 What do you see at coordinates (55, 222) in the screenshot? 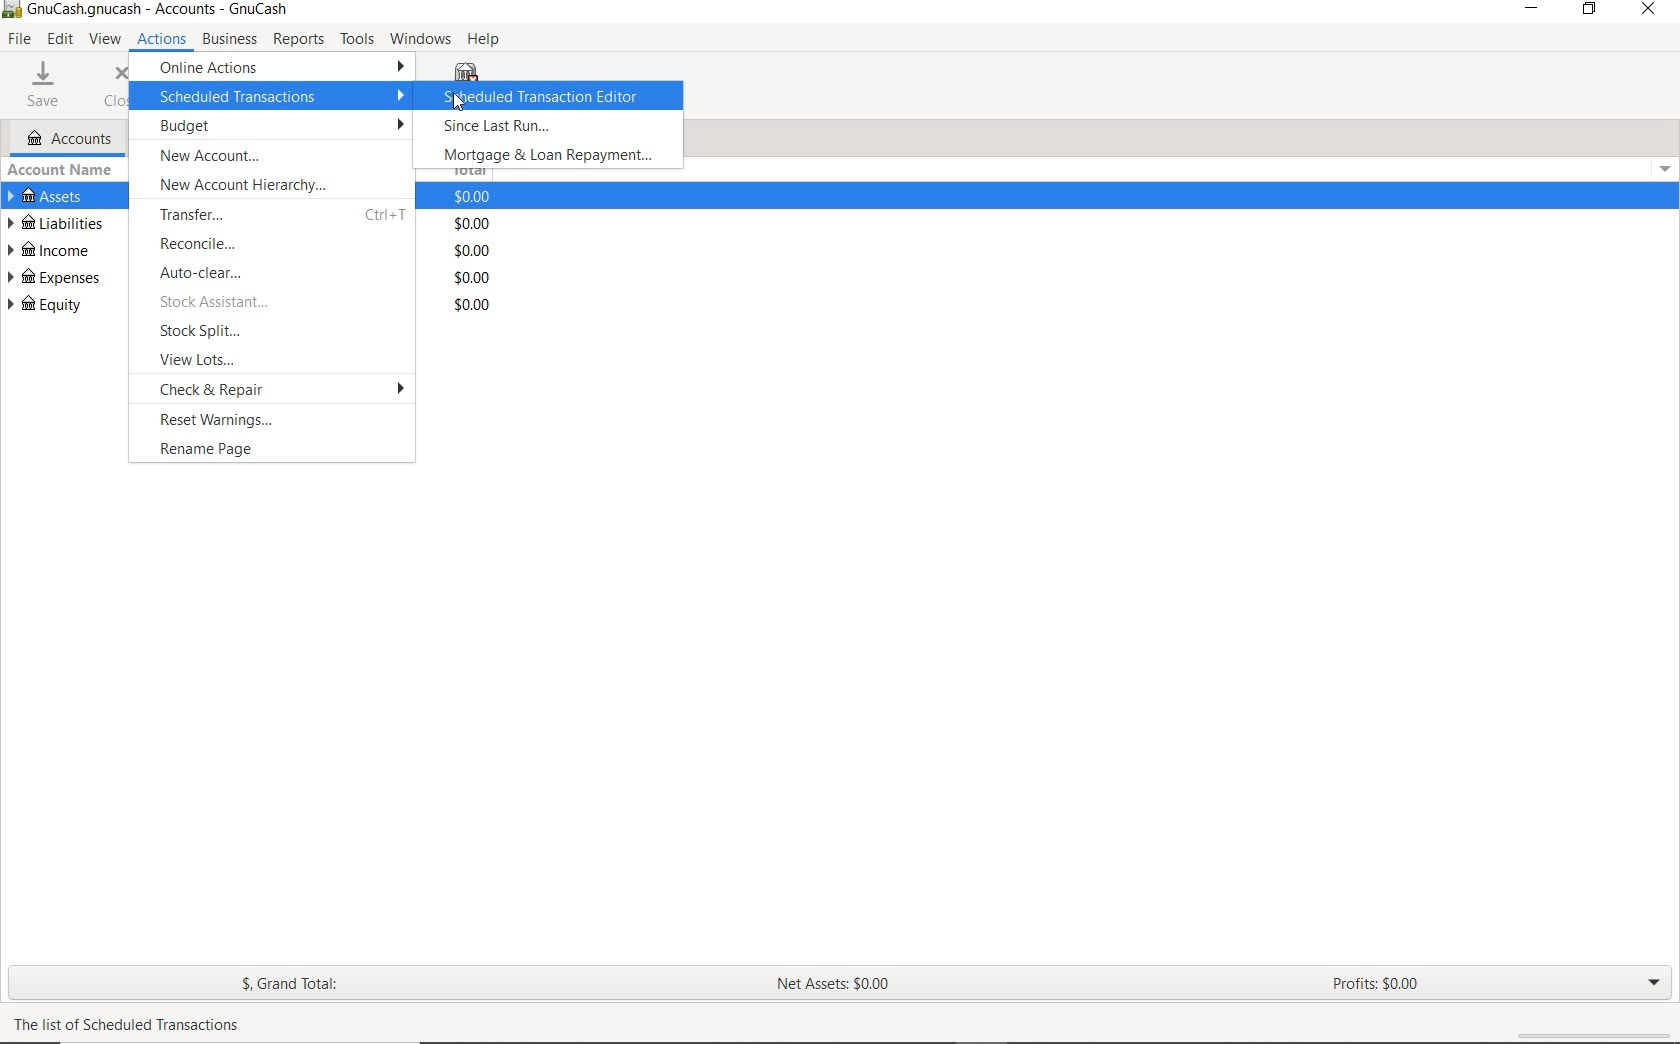
I see `LIABILITIES` at bounding box center [55, 222].